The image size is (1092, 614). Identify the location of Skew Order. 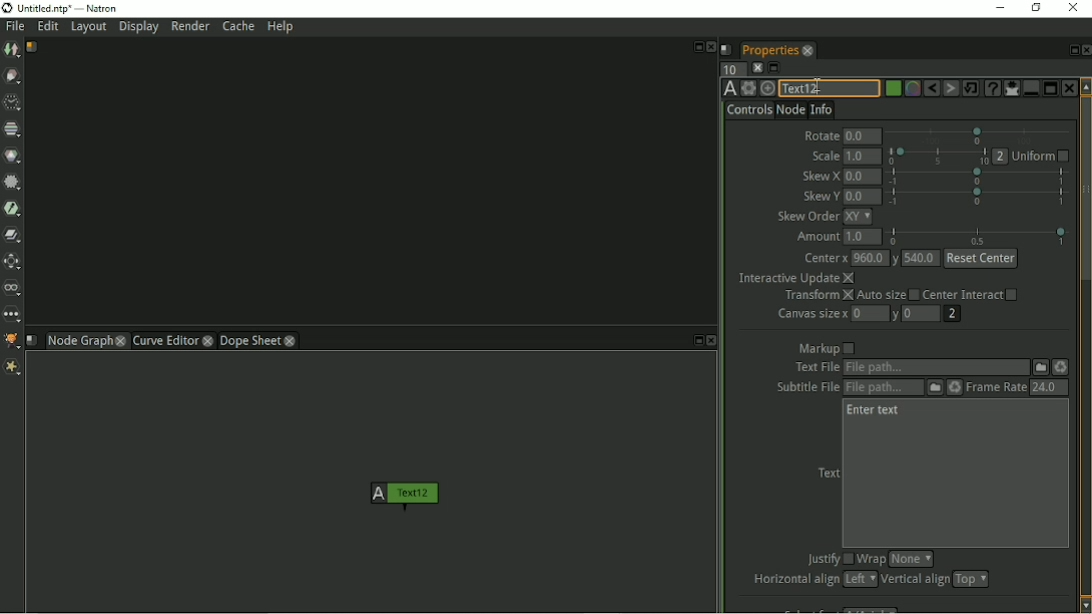
(807, 216).